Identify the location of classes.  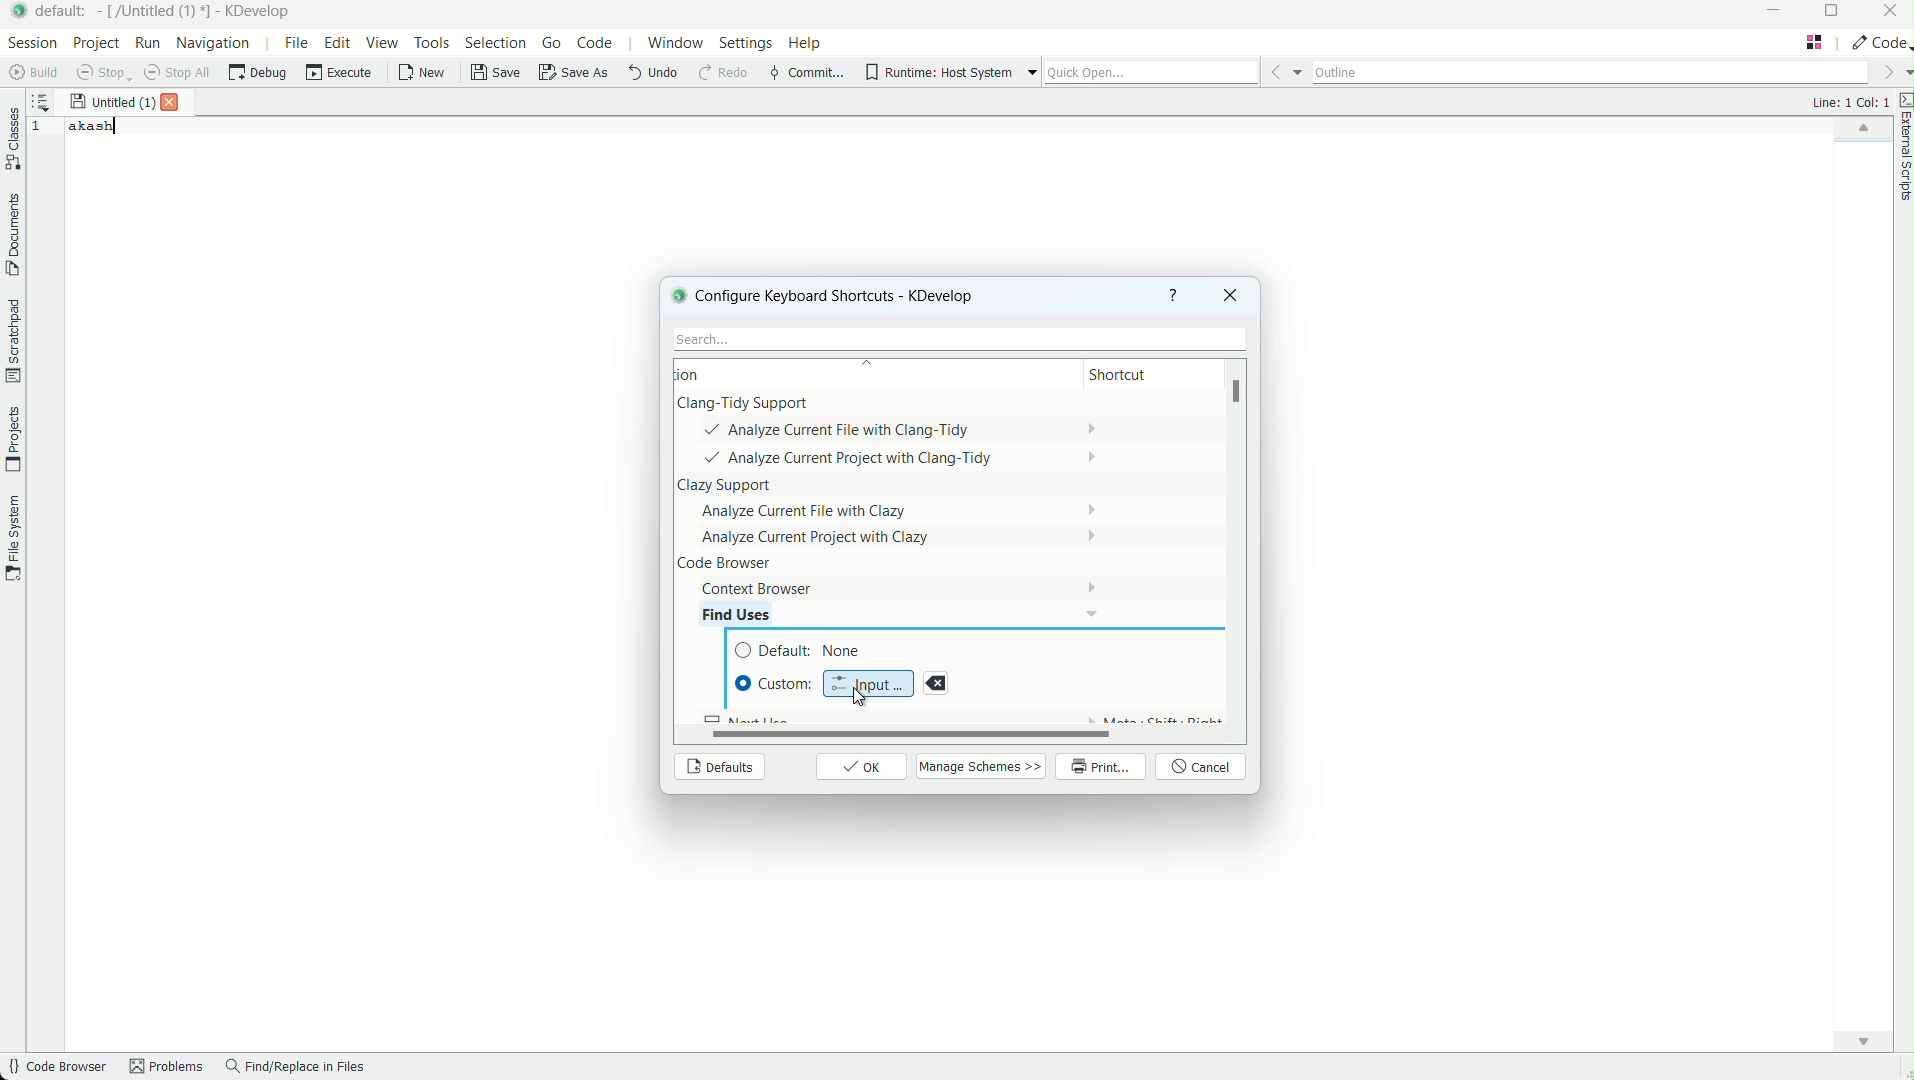
(13, 141).